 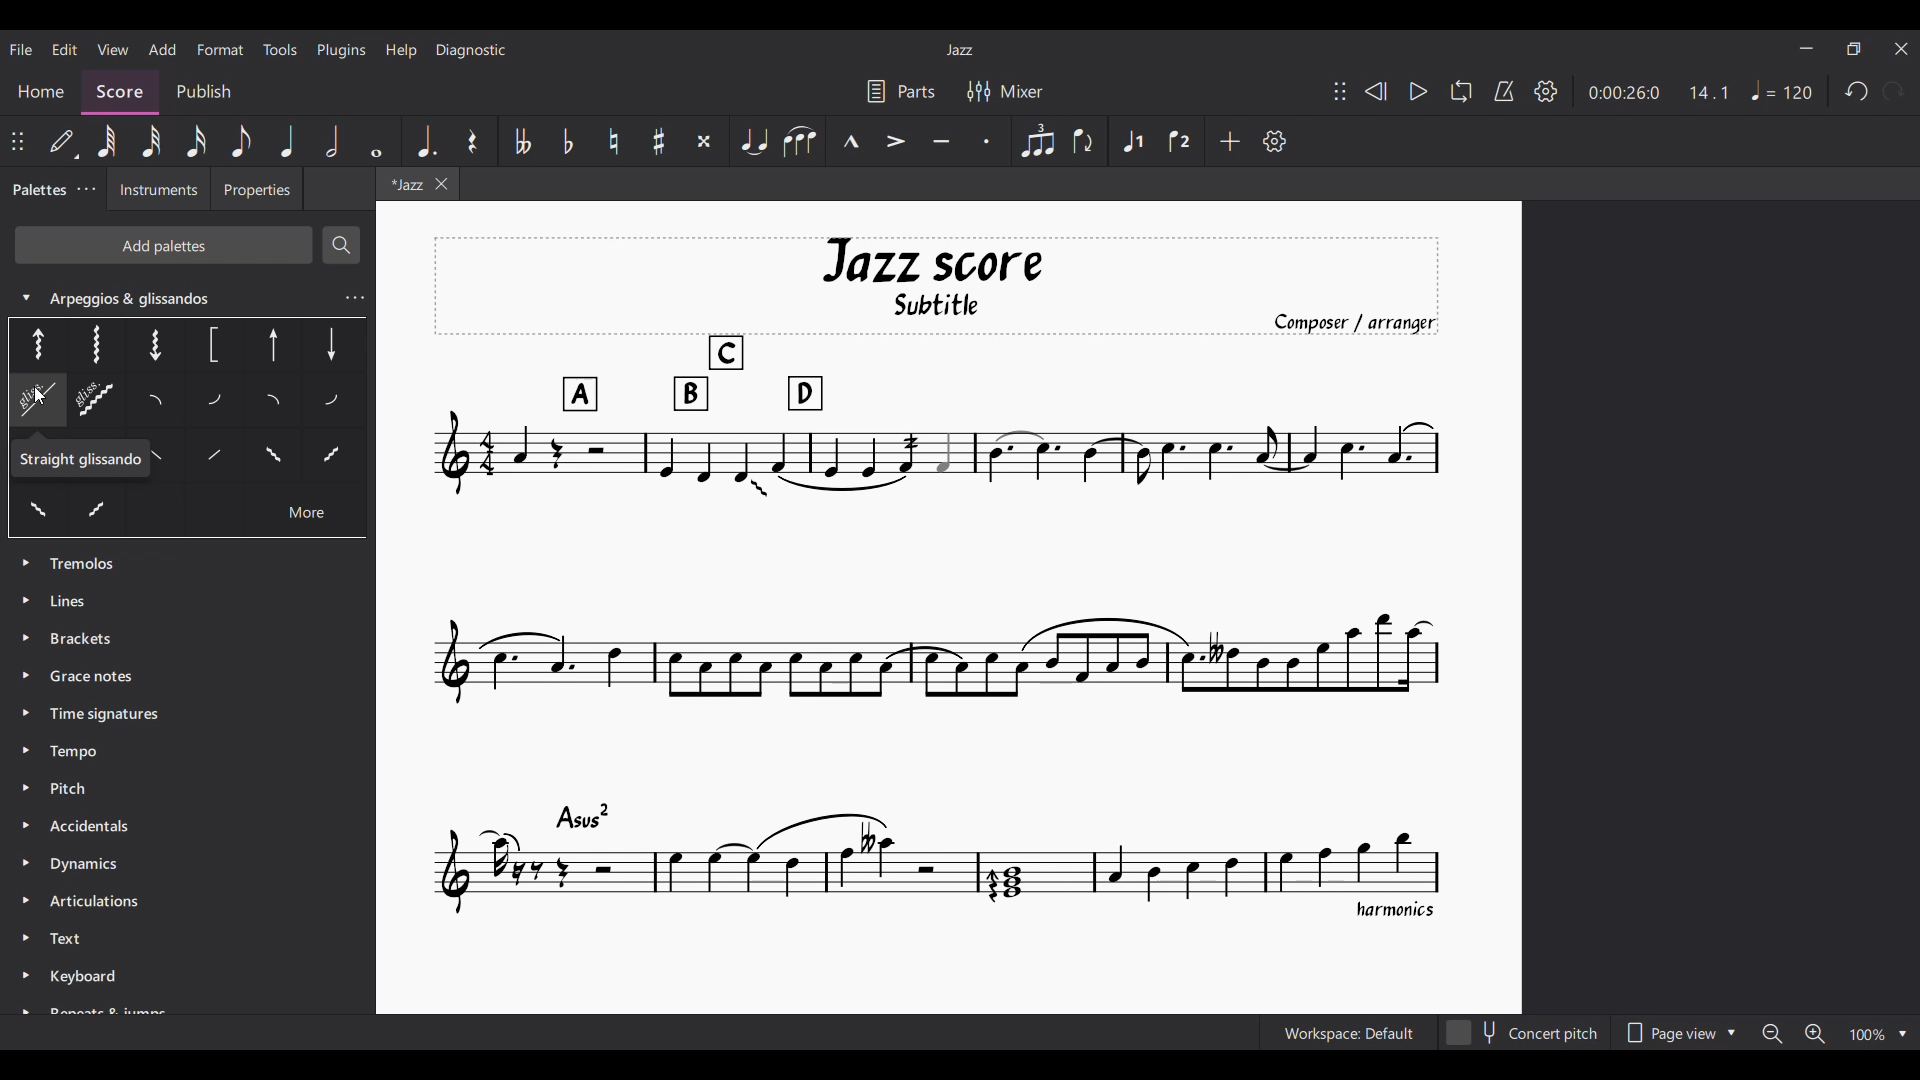 I want to click on 64th note, so click(x=106, y=140).